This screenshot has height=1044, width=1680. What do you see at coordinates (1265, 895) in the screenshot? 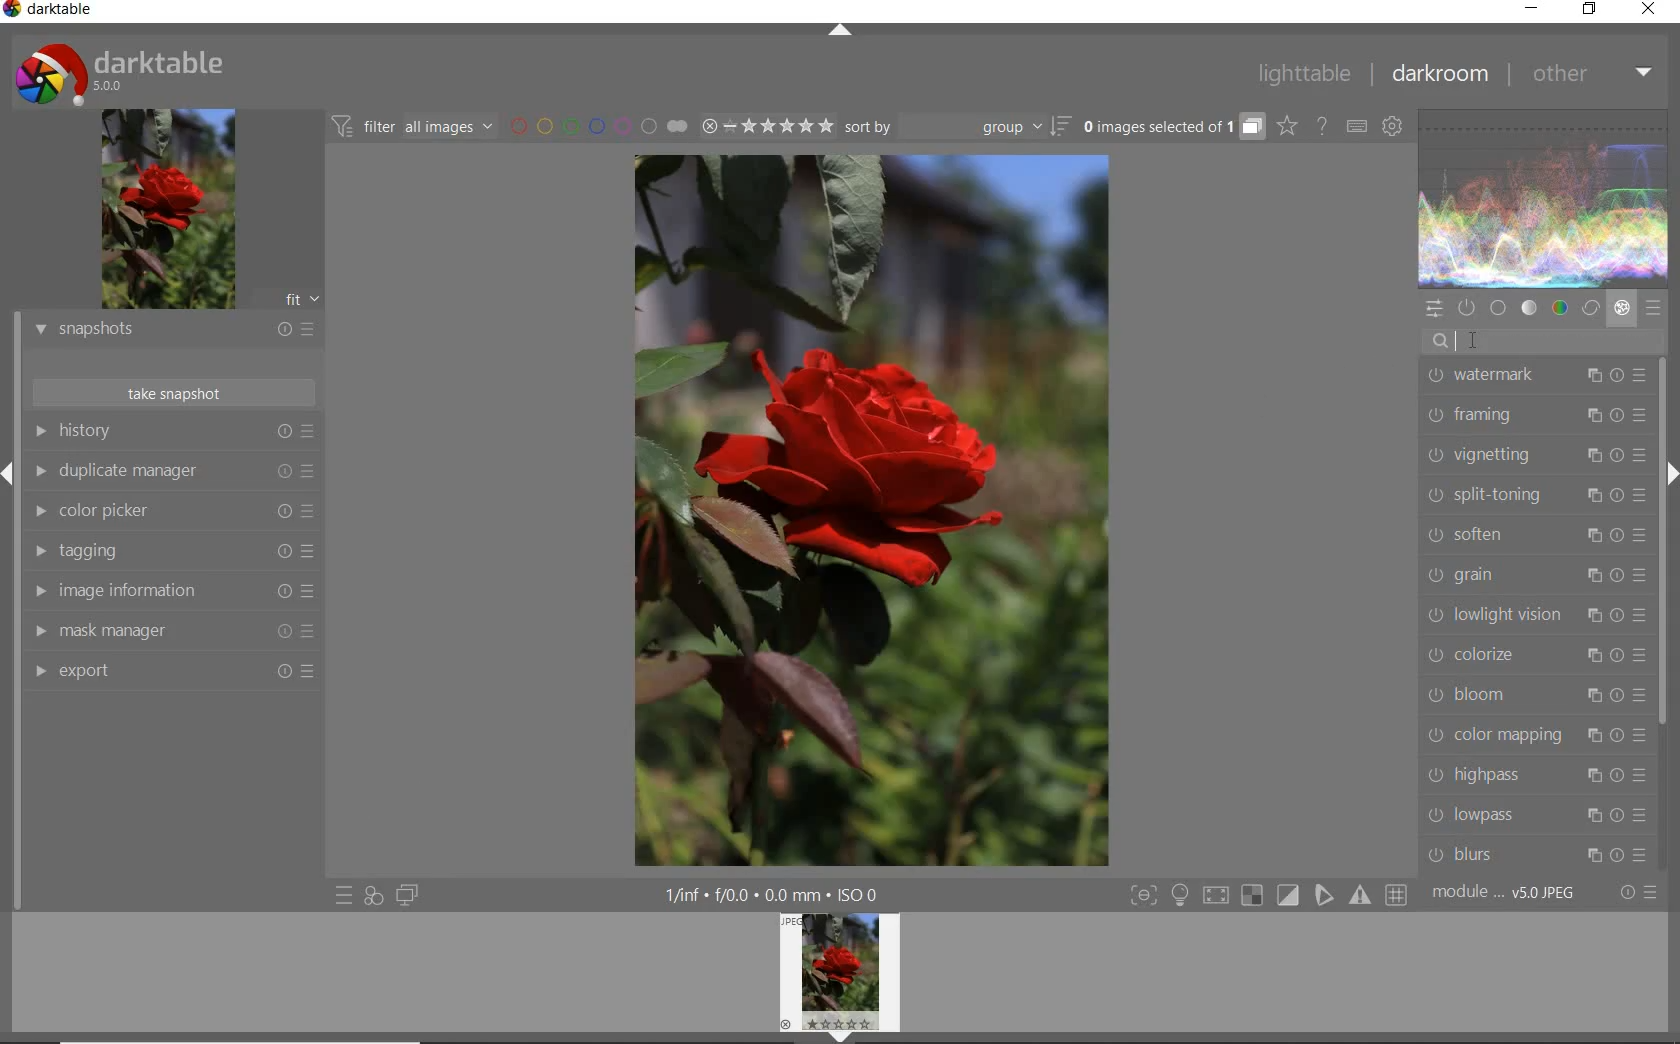
I see `Toggle modes` at bounding box center [1265, 895].